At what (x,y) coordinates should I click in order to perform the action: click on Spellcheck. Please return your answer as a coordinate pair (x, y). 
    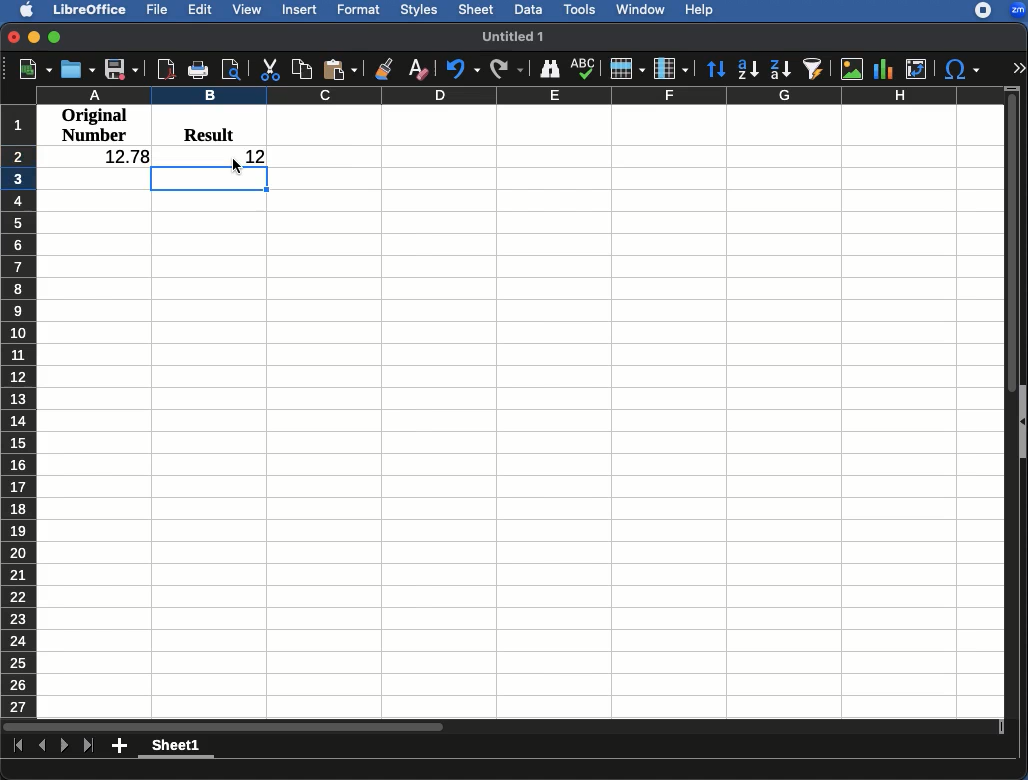
    Looking at the image, I should click on (582, 68).